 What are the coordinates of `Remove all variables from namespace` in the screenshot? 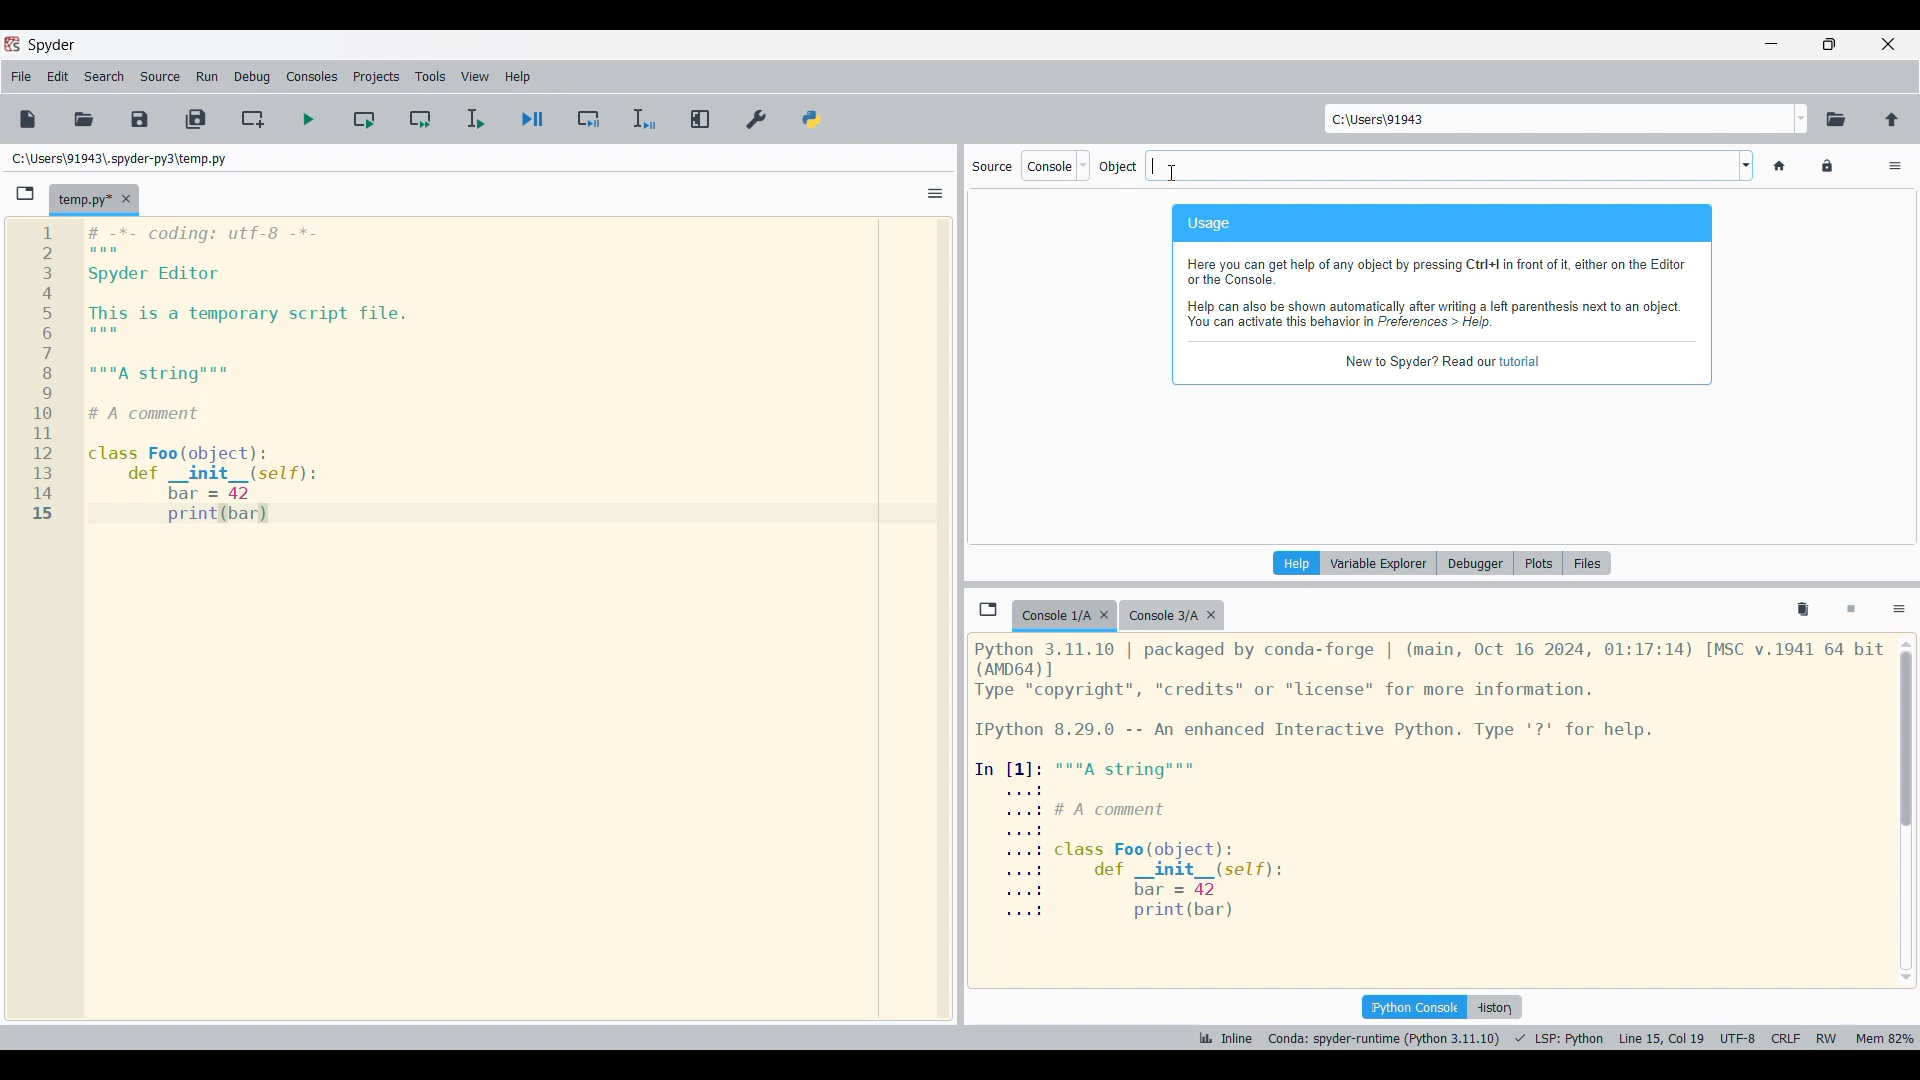 It's located at (1803, 610).